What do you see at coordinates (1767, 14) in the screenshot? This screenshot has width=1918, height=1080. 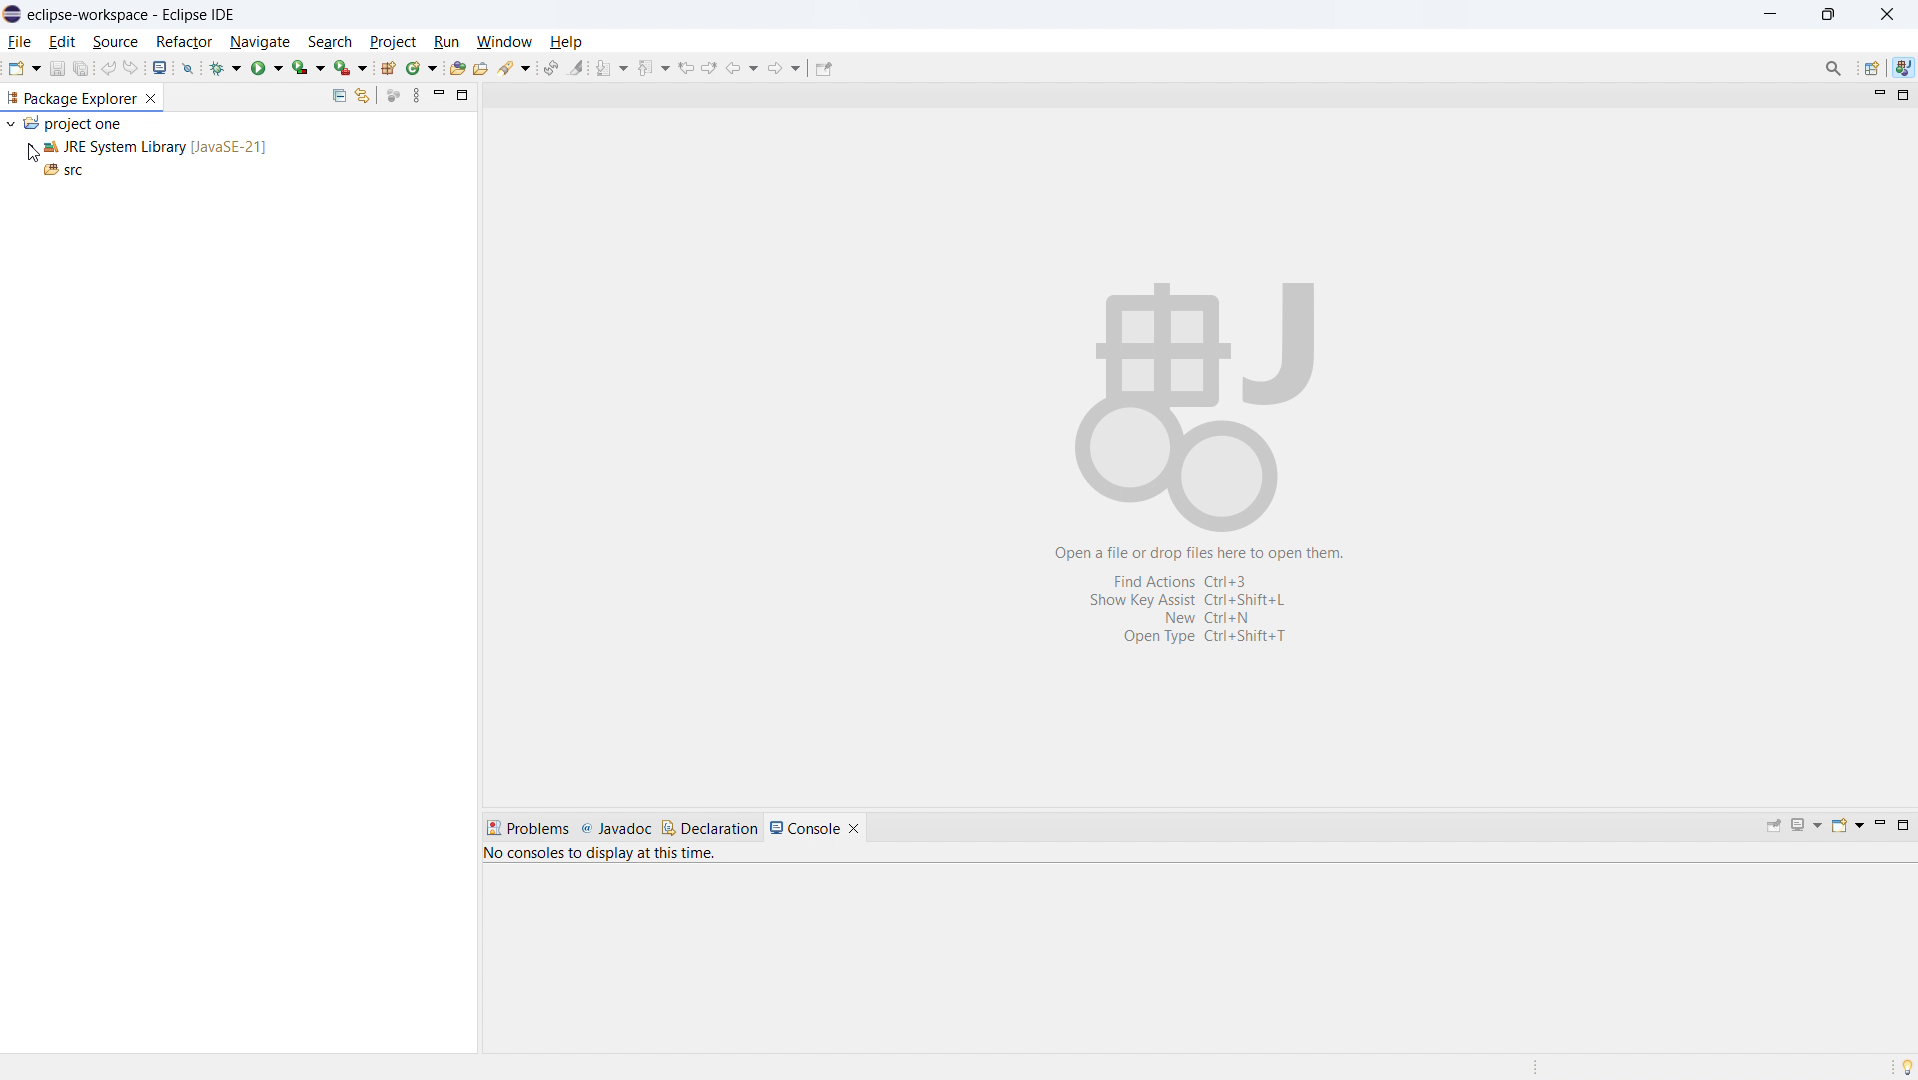 I see `minimize` at bounding box center [1767, 14].